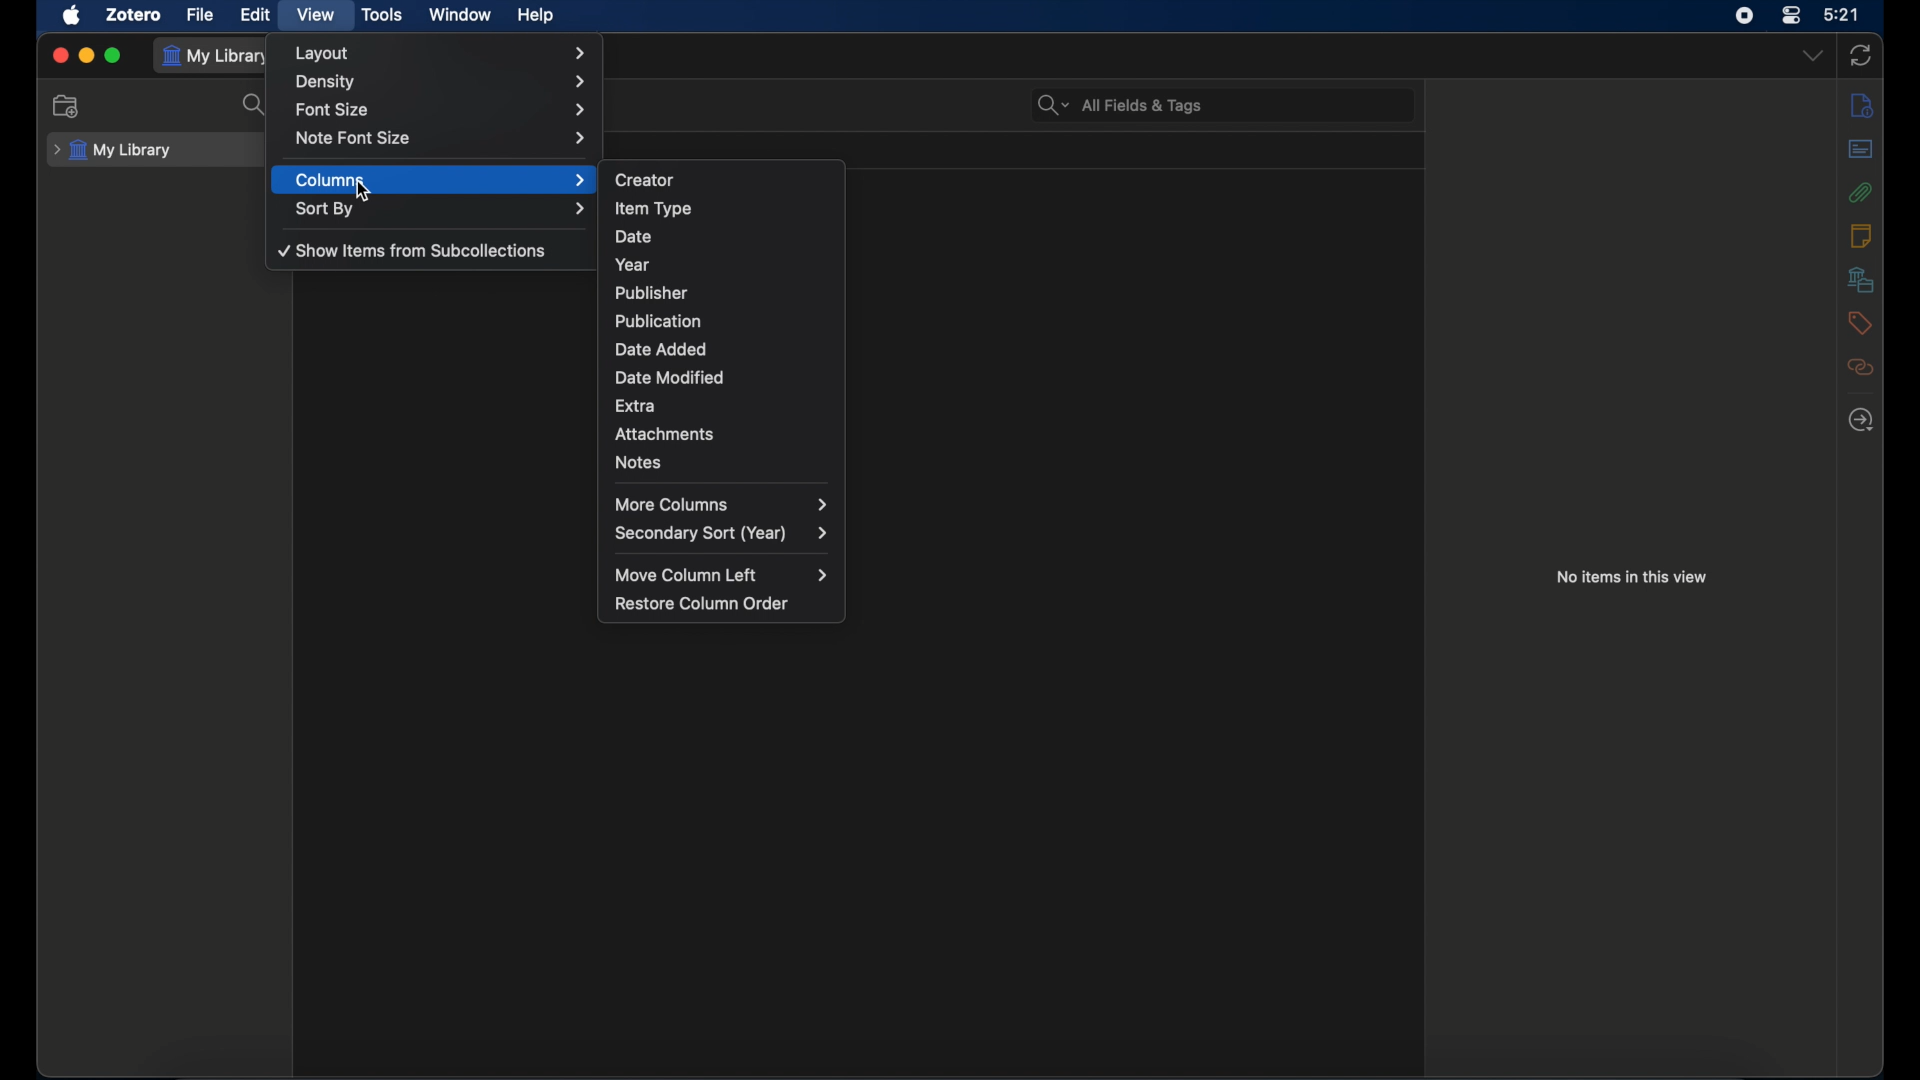 Image resolution: width=1920 pixels, height=1080 pixels. What do you see at coordinates (1811, 56) in the screenshot?
I see `dropdown` at bounding box center [1811, 56].